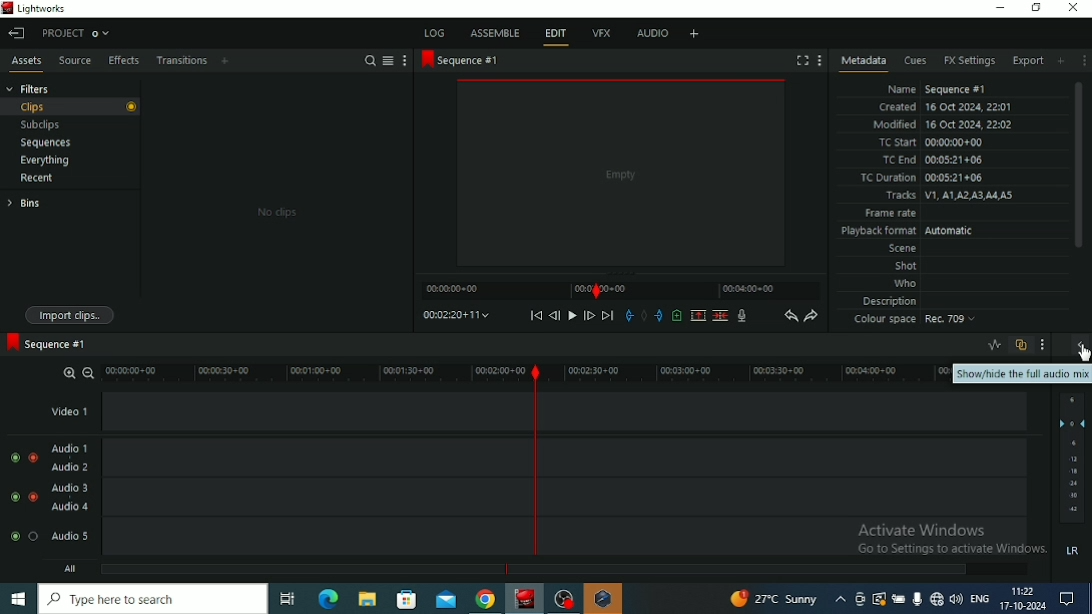 The image size is (1092, 614). Describe the element at coordinates (608, 316) in the screenshot. I see `Move forward` at that location.